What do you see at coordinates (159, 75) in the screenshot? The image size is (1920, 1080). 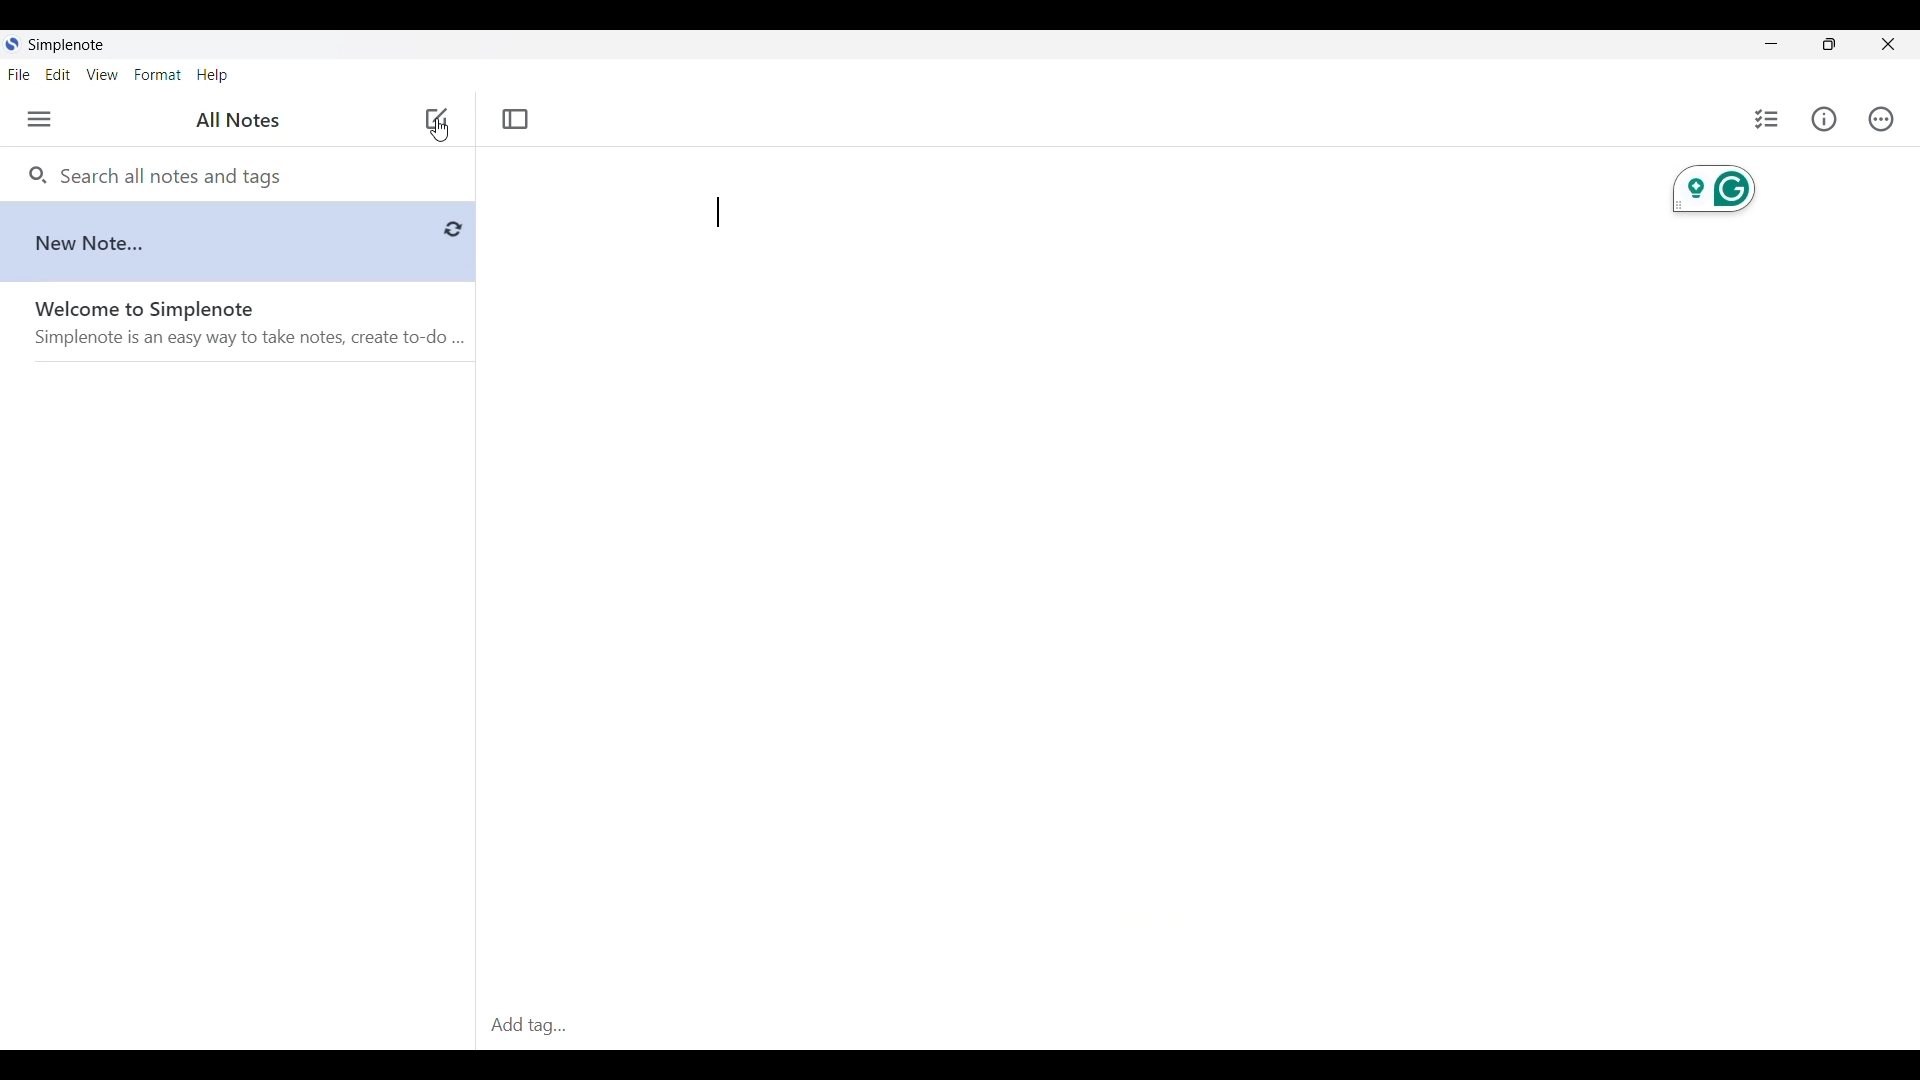 I see `Format` at bounding box center [159, 75].